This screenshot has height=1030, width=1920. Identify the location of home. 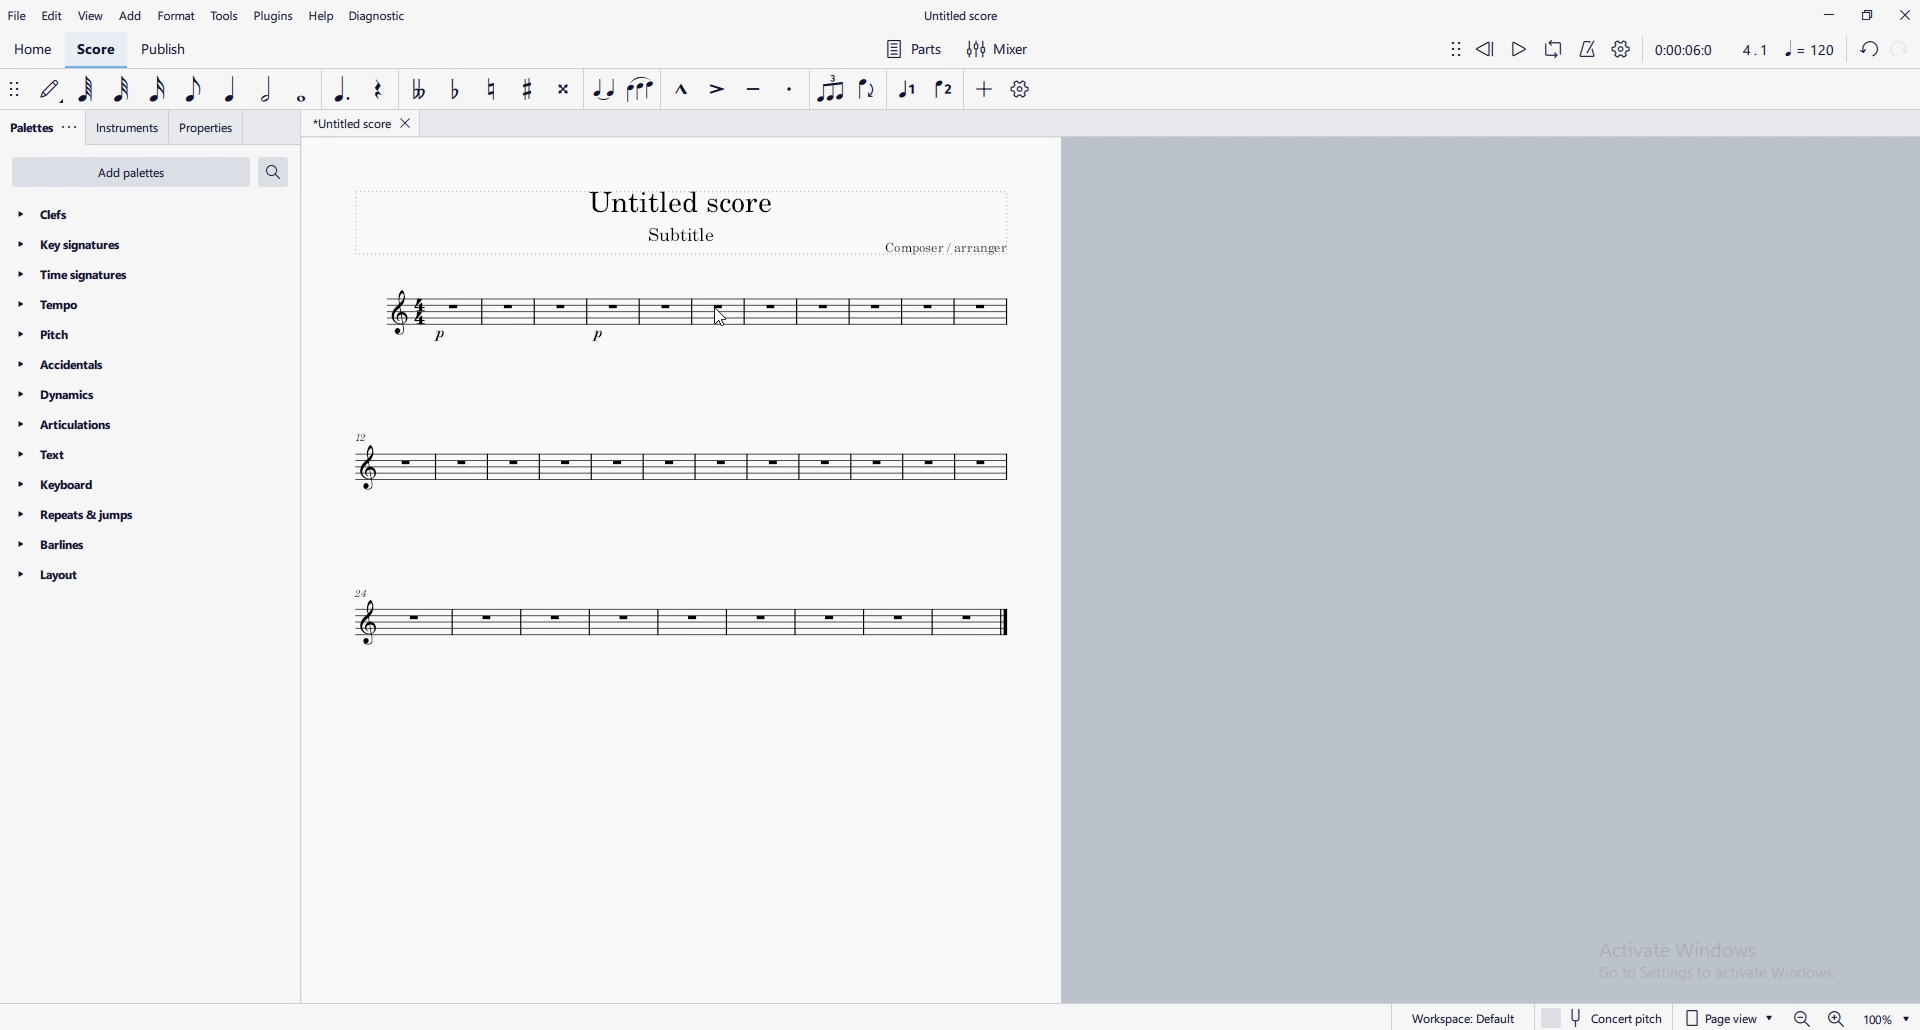
(34, 49).